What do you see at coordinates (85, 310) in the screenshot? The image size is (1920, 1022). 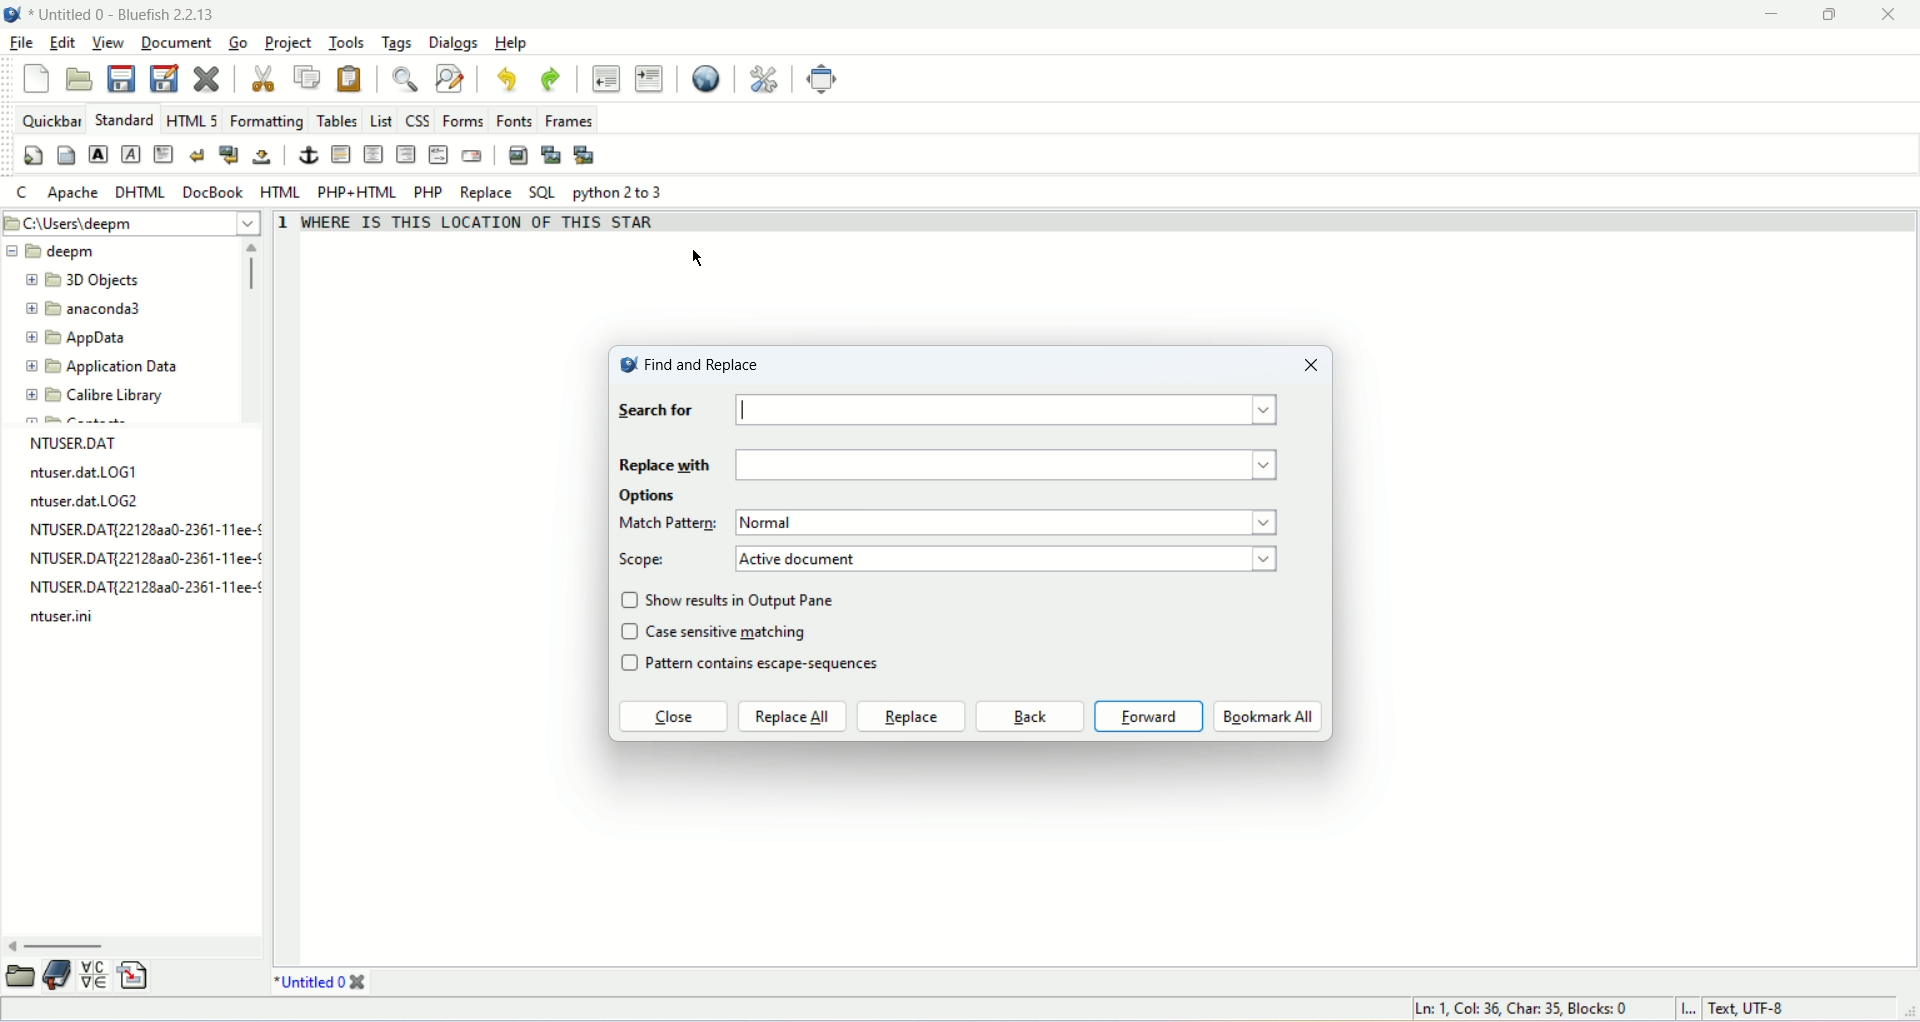 I see `anaconda3` at bounding box center [85, 310].